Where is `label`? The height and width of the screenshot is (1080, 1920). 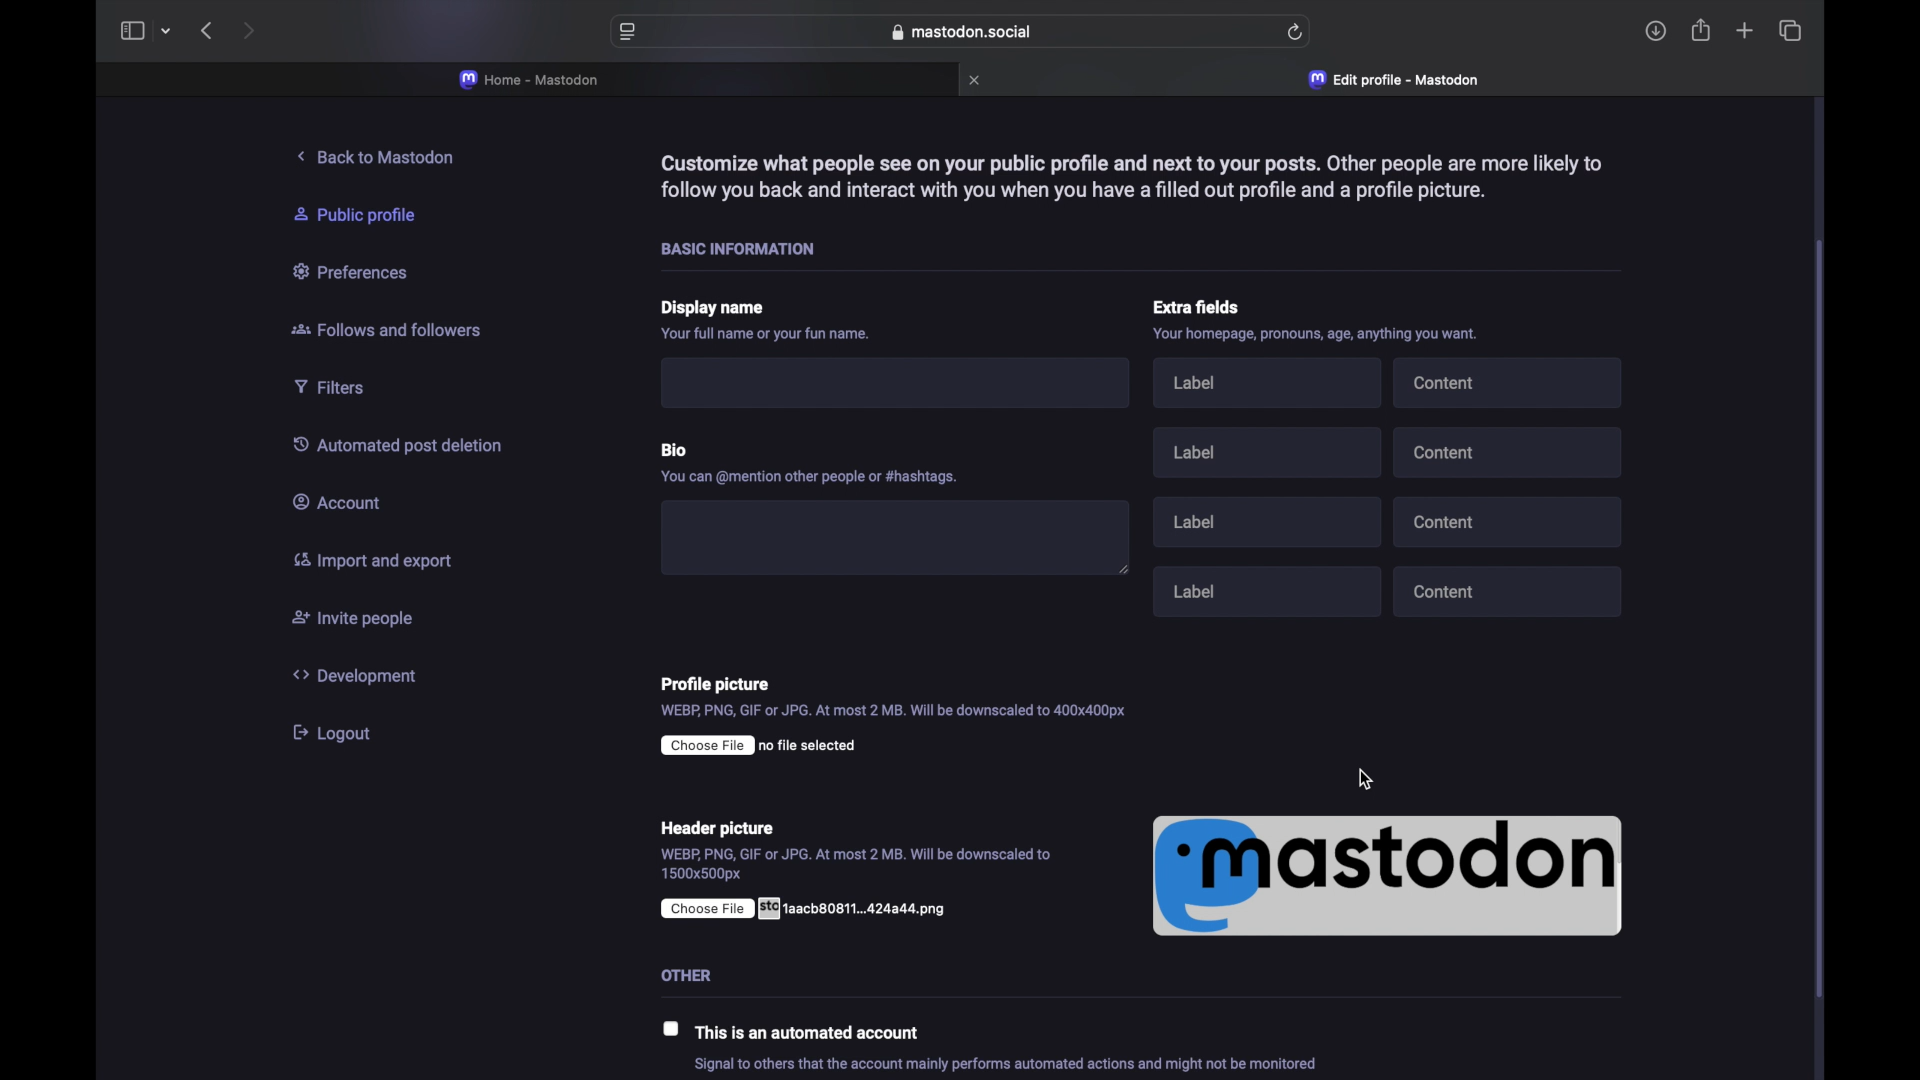
label is located at coordinates (1270, 588).